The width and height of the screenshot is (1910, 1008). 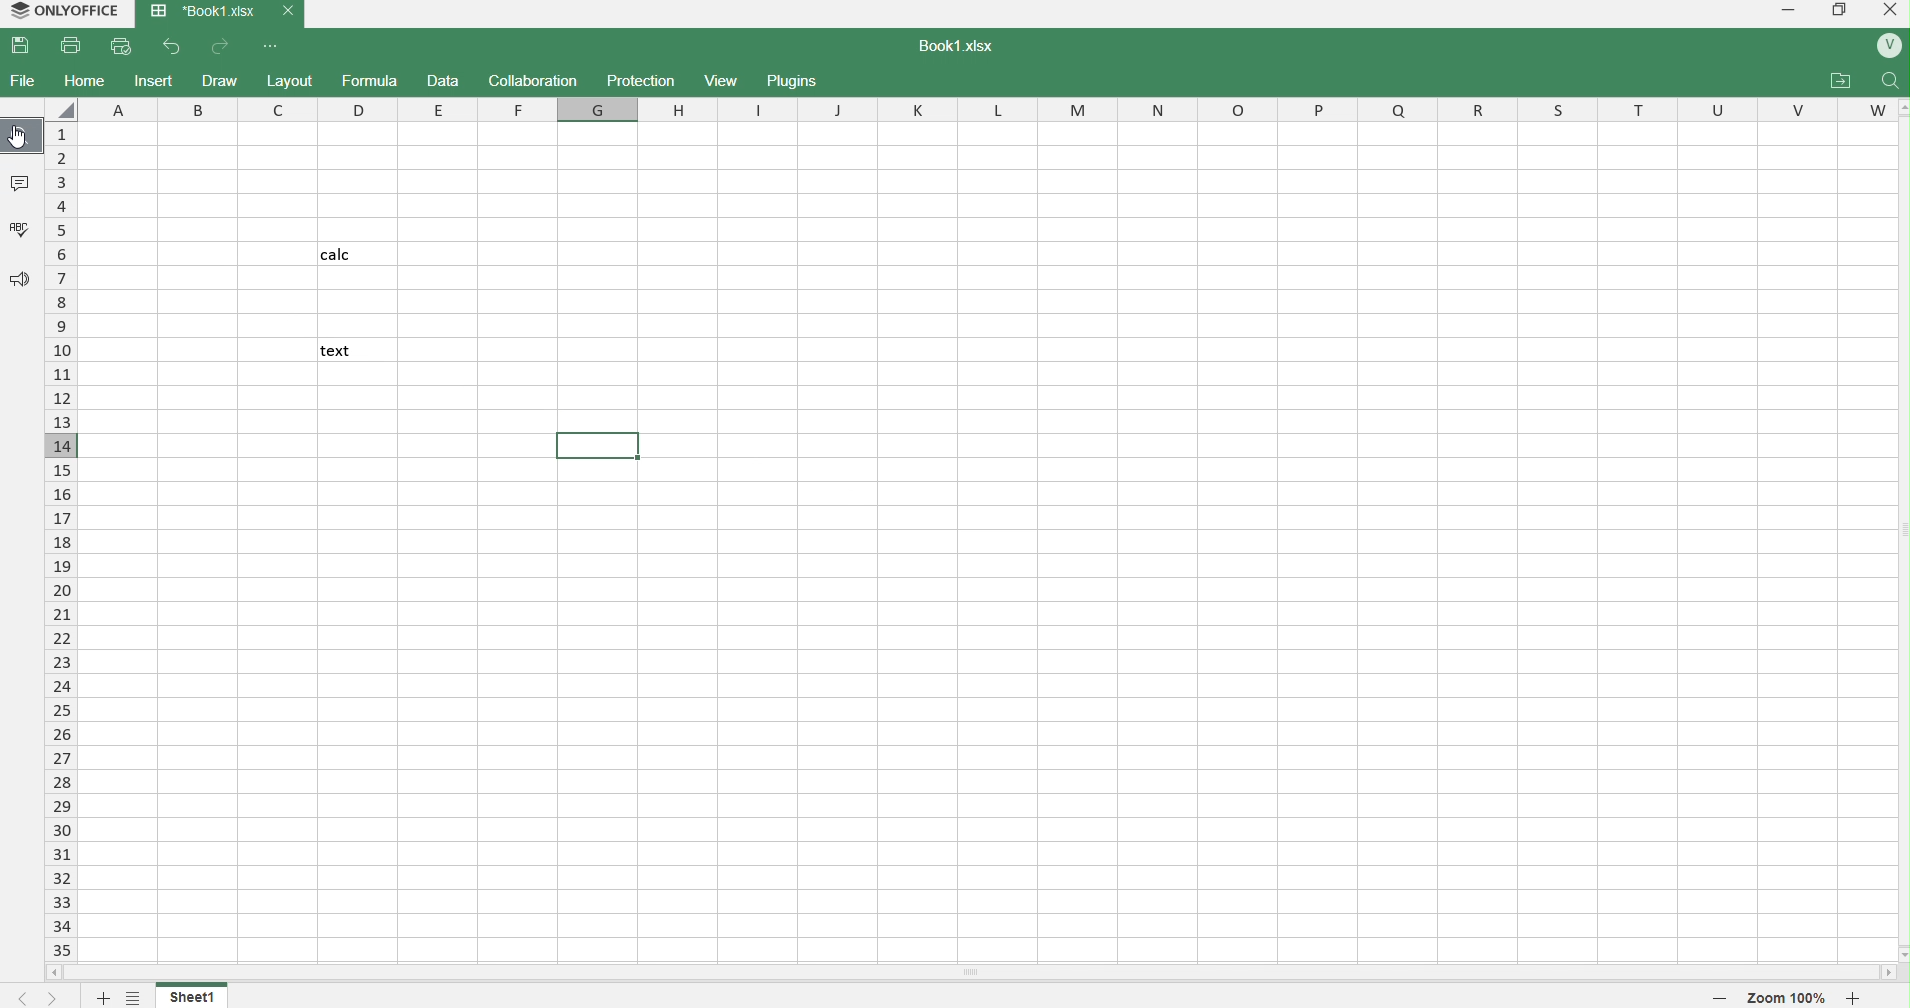 I want to click on formula, so click(x=373, y=82).